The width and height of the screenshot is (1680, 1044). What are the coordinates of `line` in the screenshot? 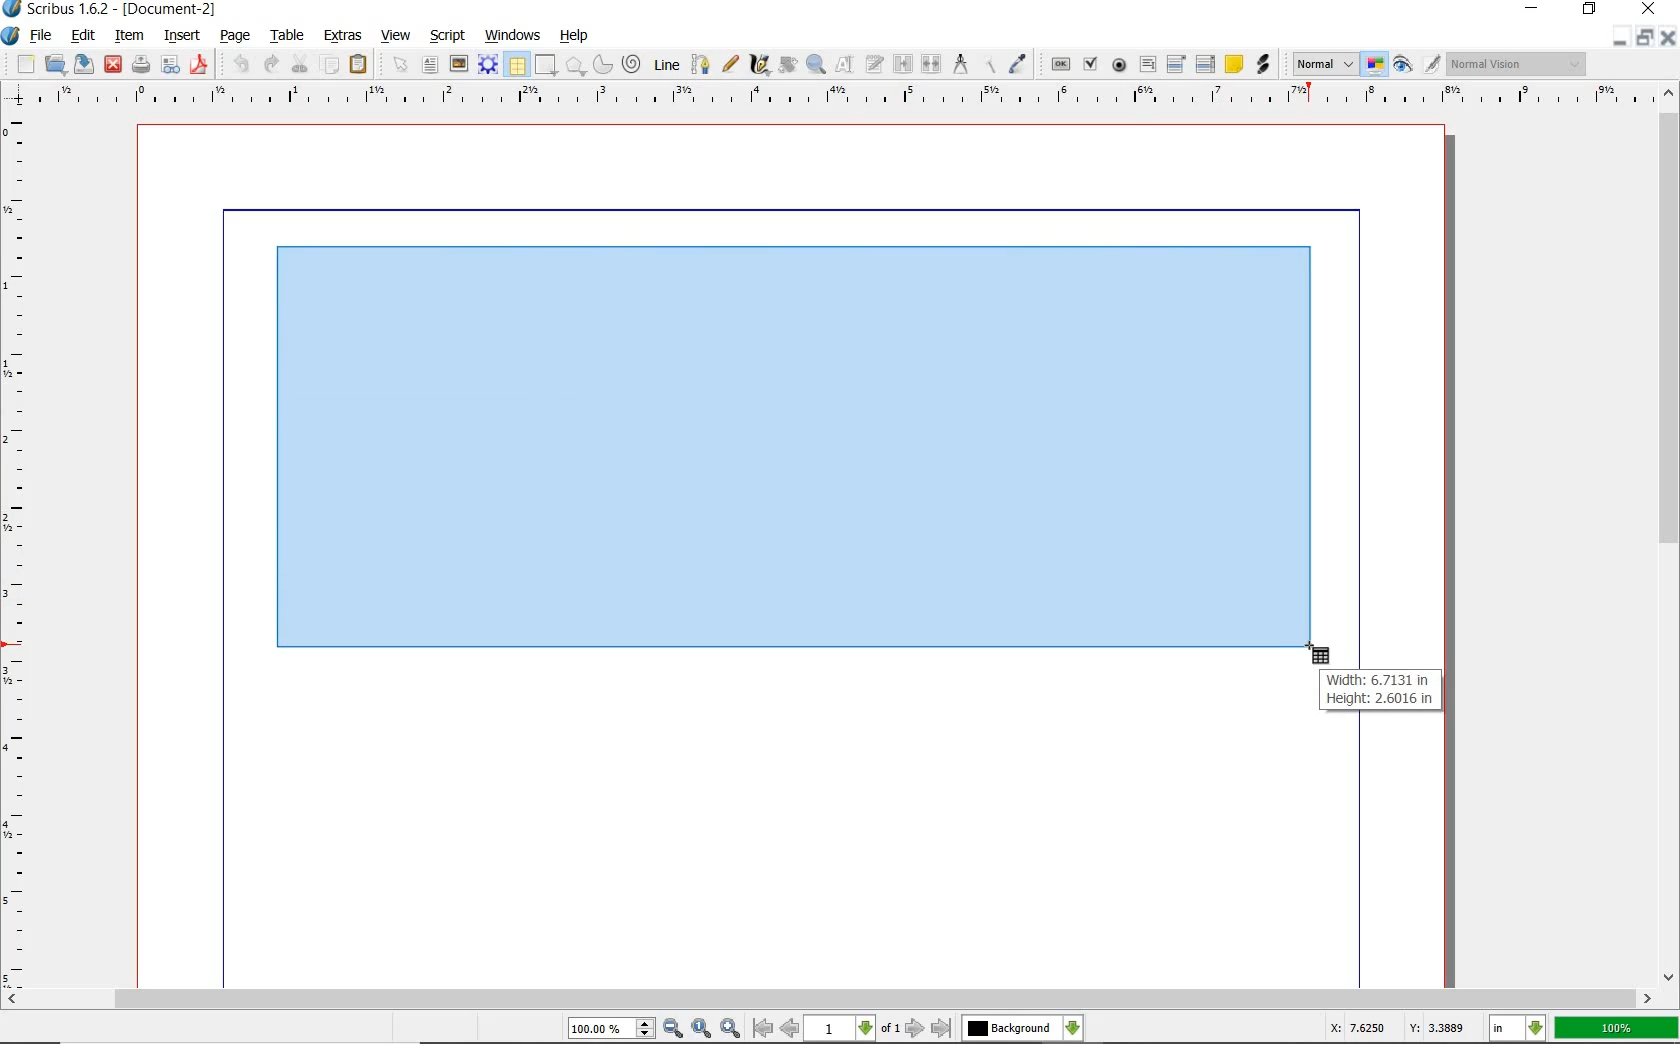 It's located at (667, 66).